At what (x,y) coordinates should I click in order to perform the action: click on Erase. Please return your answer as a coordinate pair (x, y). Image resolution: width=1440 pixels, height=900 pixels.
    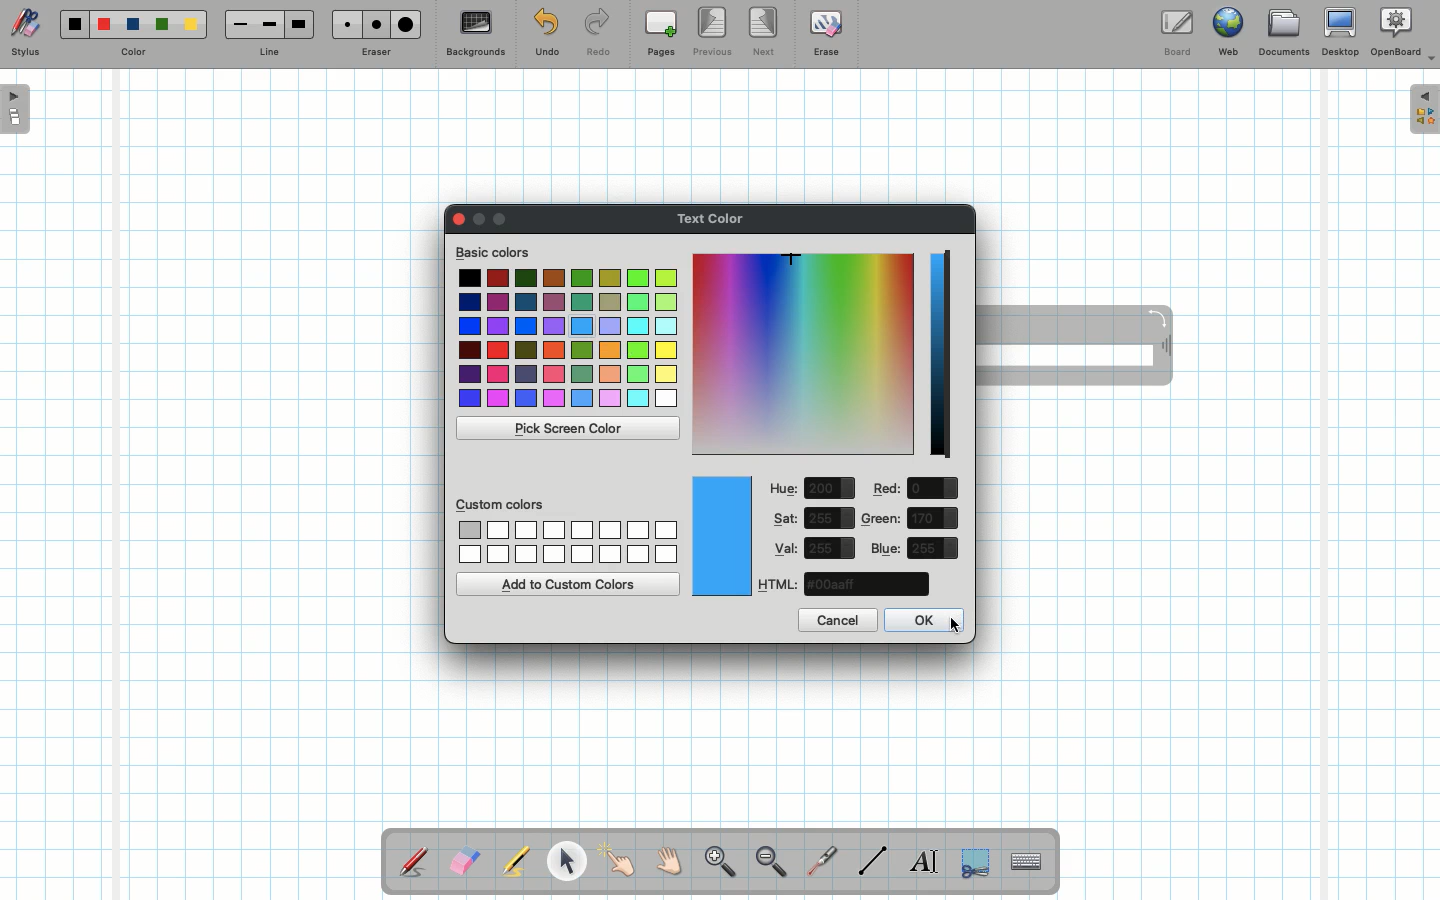
    Looking at the image, I should click on (825, 32).